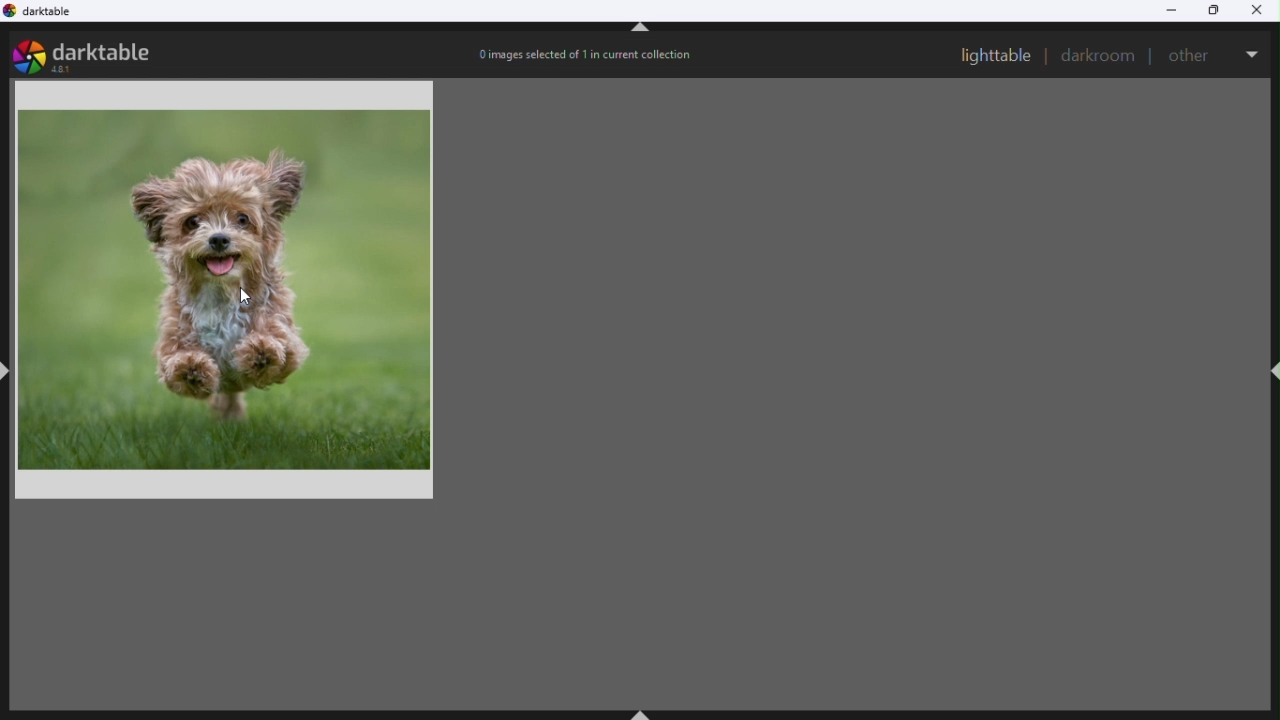  Describe the element at coordinates (644, 712) in the screenshot. I see `shift+ctrl+b` at that location.